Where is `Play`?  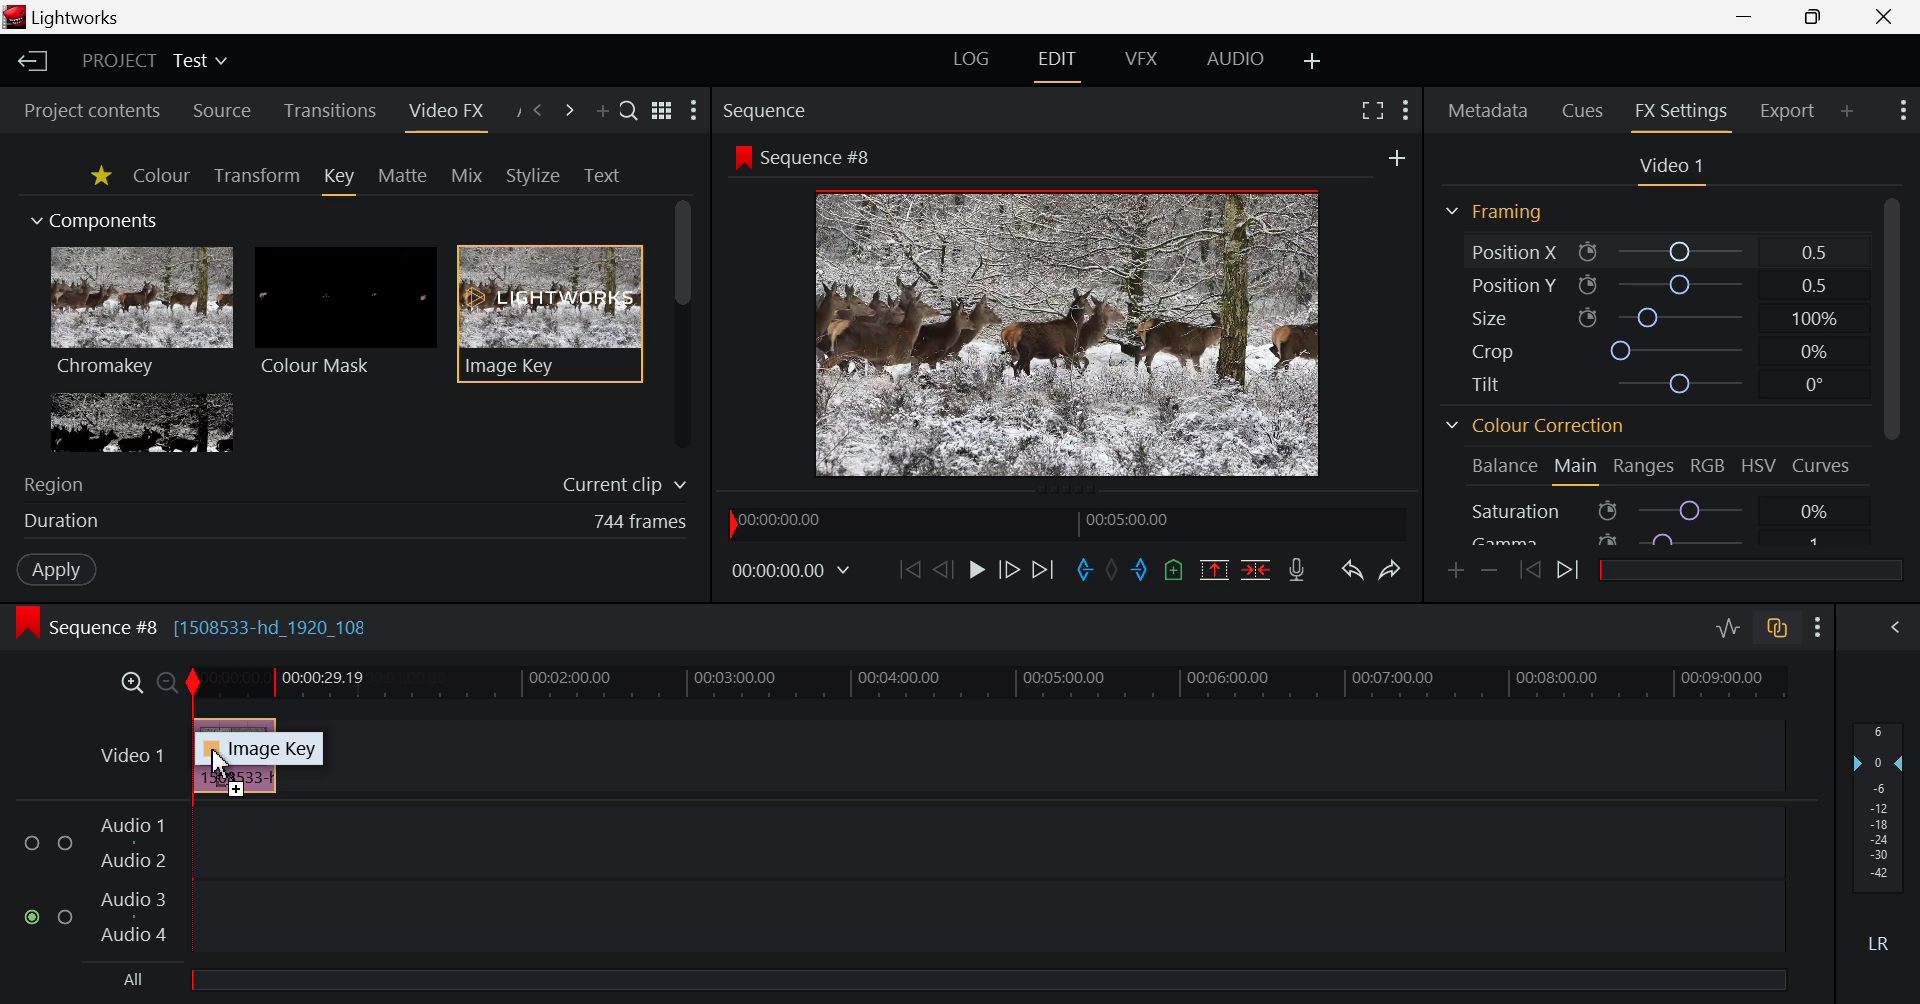 Play is located at coordinates (979, 571).